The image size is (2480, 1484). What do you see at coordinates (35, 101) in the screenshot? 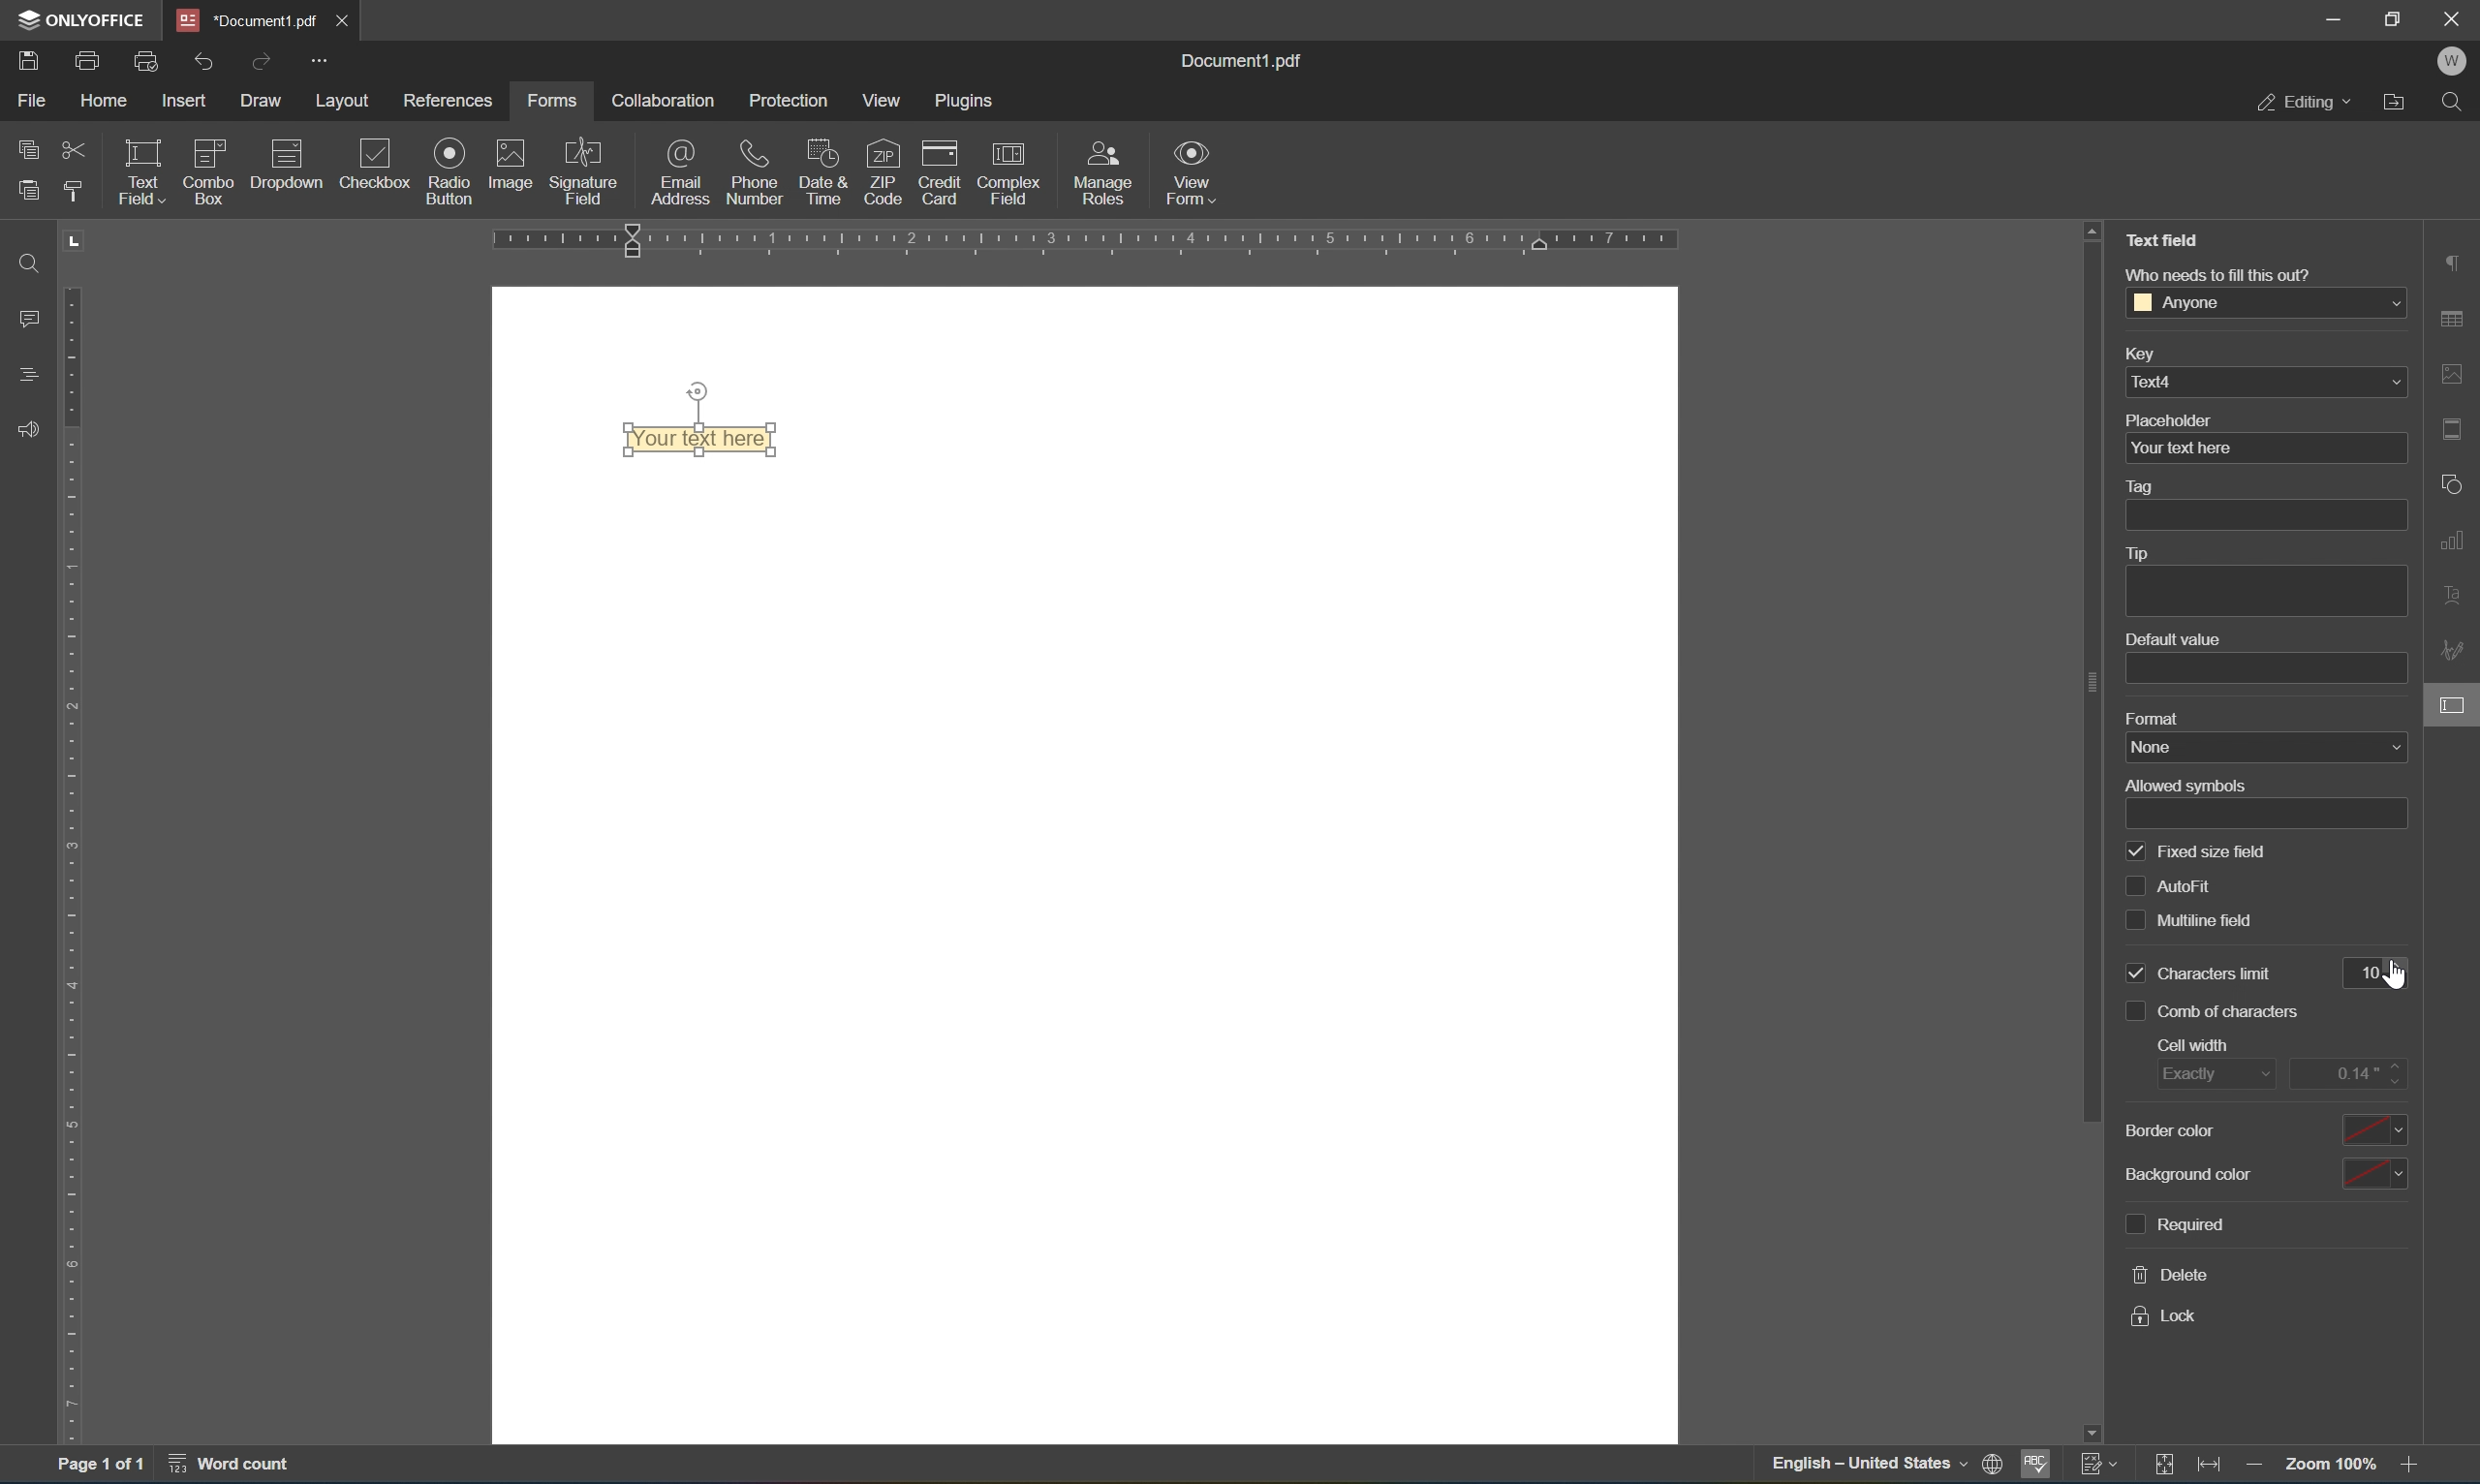
I see `file` at bounding box center [35, 101].